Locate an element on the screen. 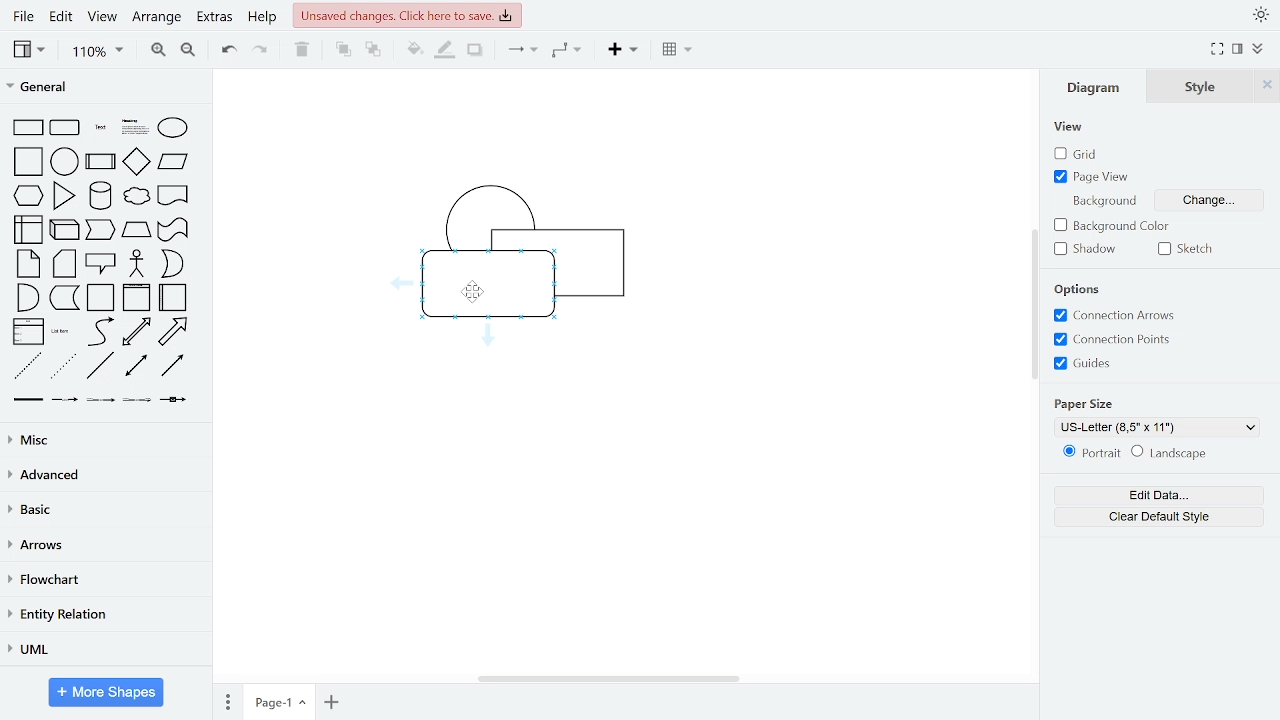 The image size is (1280, 720). format is located at coordinates (1240, 48).